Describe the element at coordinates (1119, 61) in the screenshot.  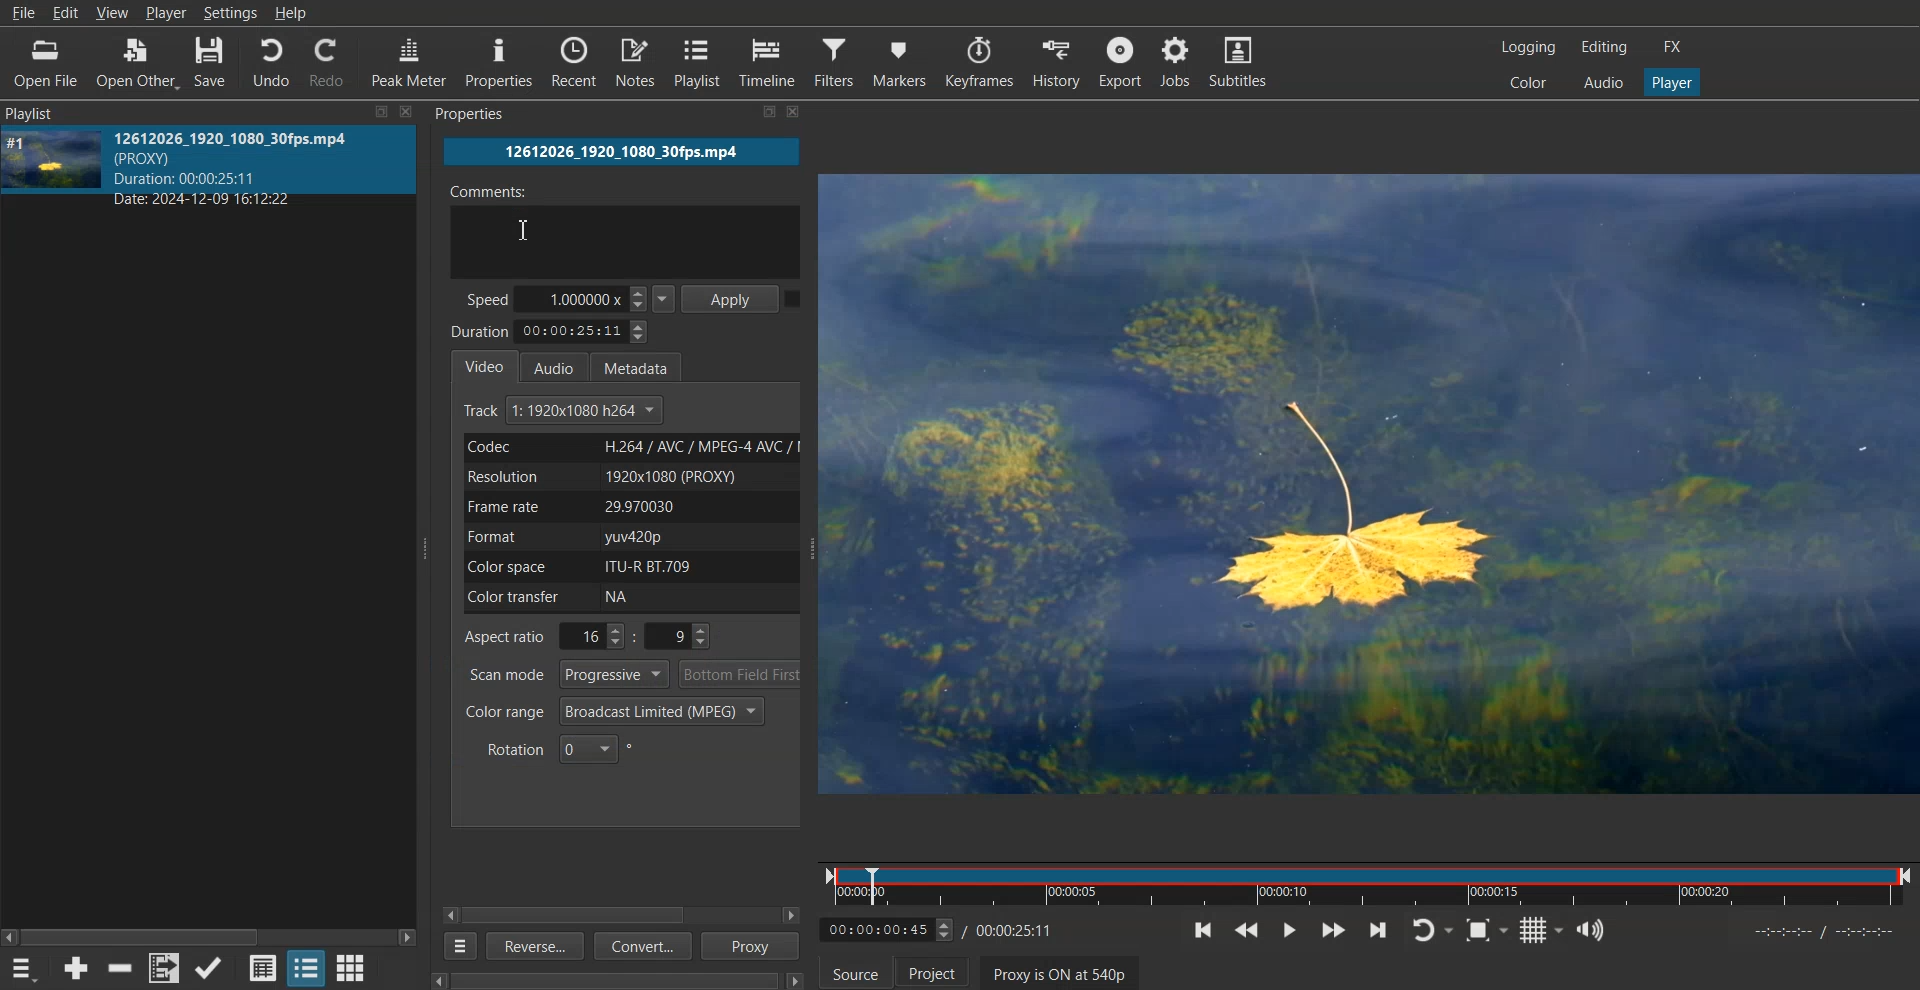
I see `Export` at that location.